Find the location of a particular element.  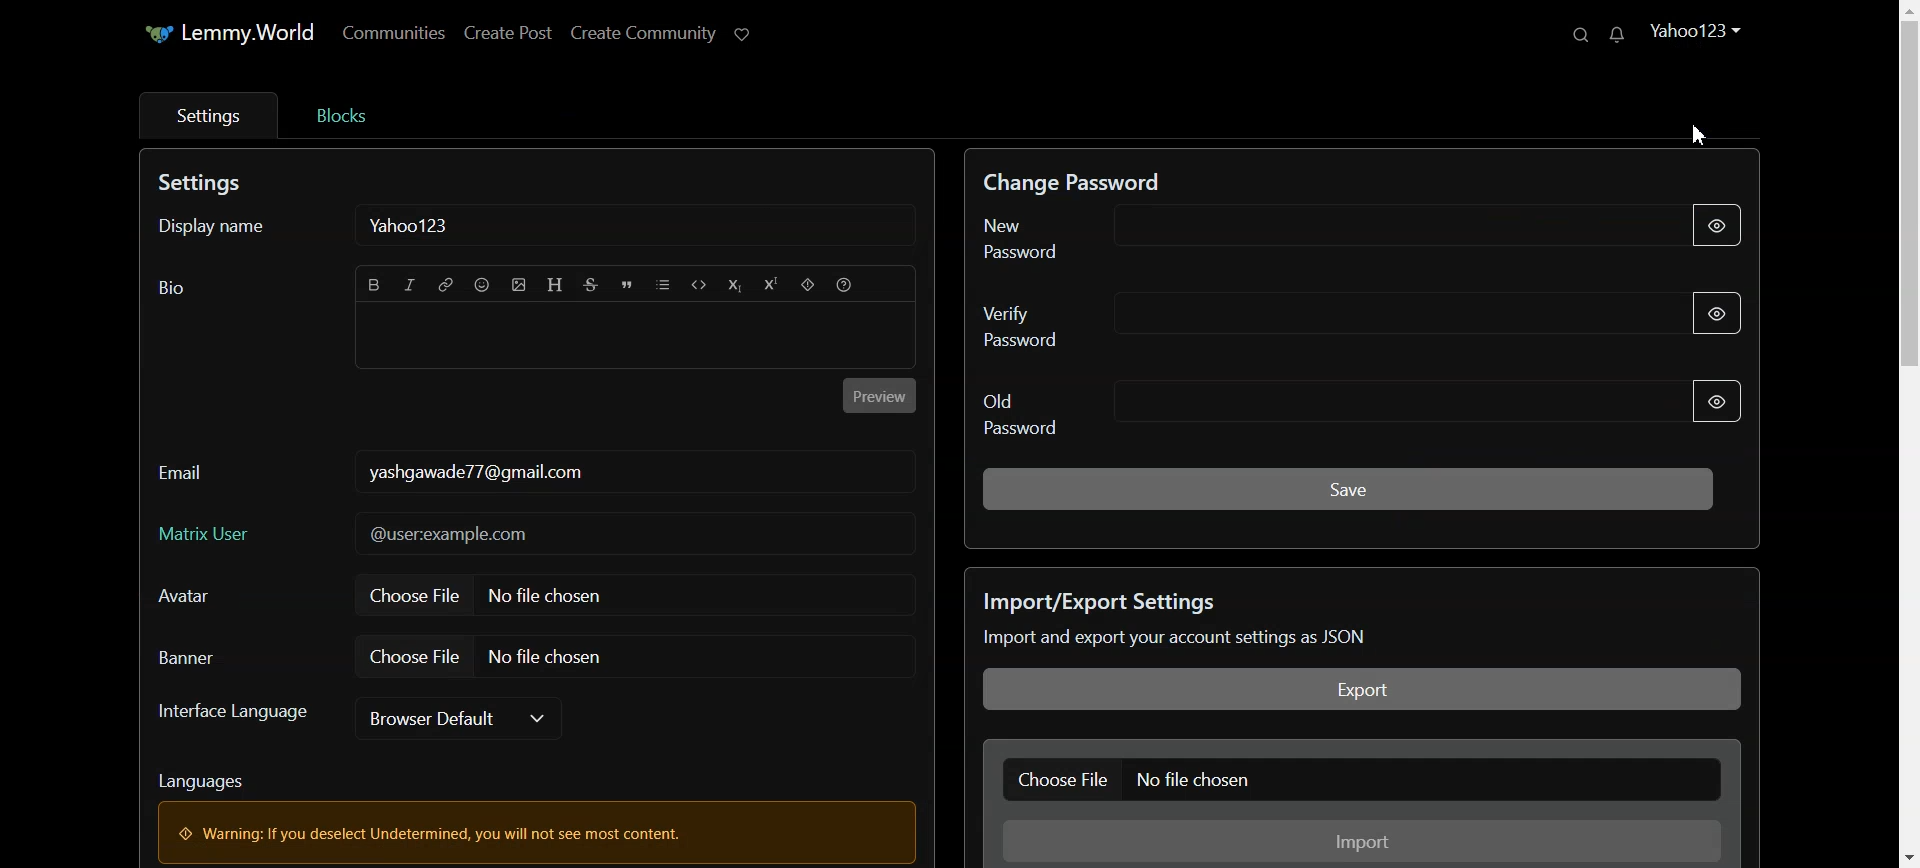

Preview is located at coordinates (881, 395).